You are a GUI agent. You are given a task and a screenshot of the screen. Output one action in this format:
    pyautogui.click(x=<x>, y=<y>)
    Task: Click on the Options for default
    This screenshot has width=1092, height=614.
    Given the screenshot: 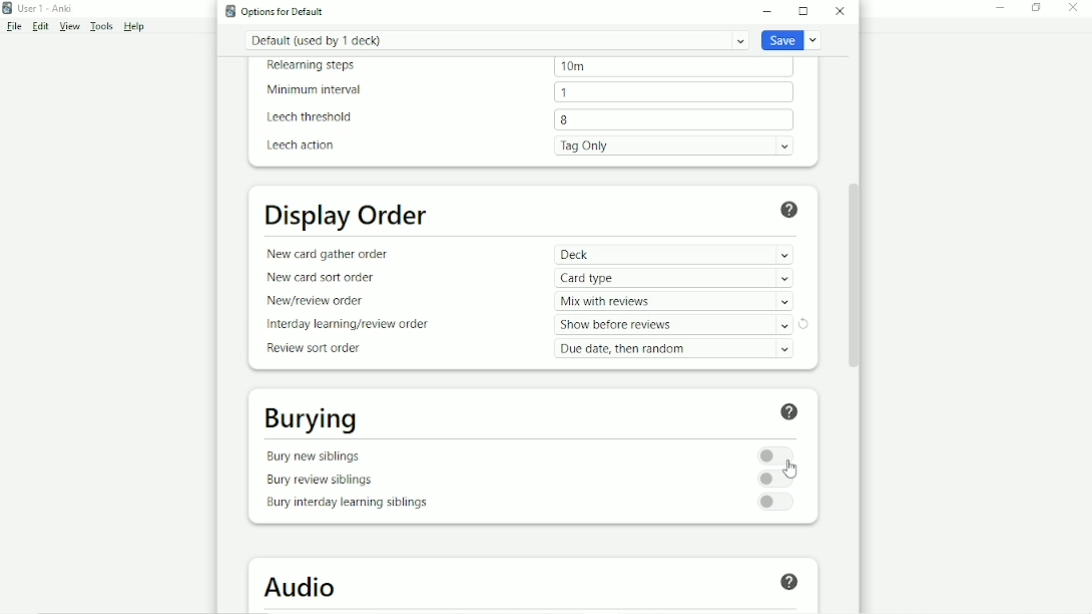 What is the action you would take?
    pyautogui.click(x=274, y=11)
    